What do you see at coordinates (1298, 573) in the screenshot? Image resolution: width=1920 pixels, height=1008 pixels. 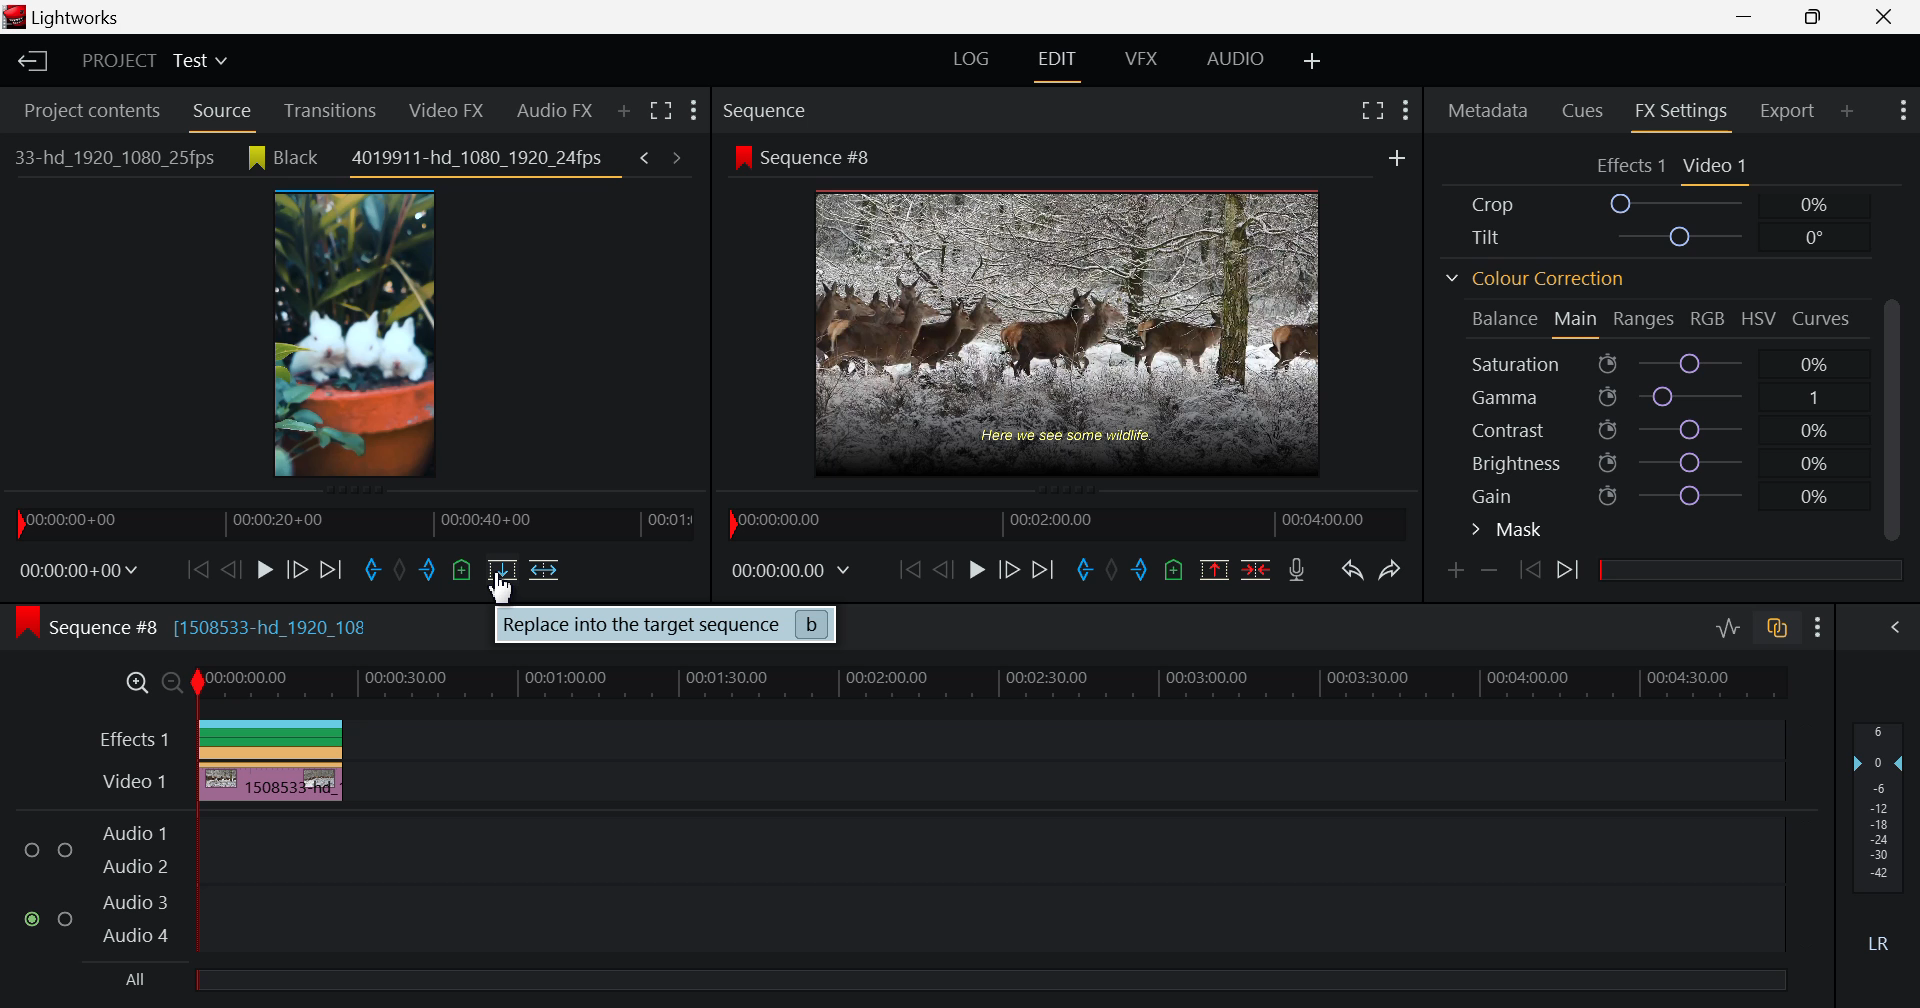 I see `Record Voiceover` at bounding box center [1298, 573].